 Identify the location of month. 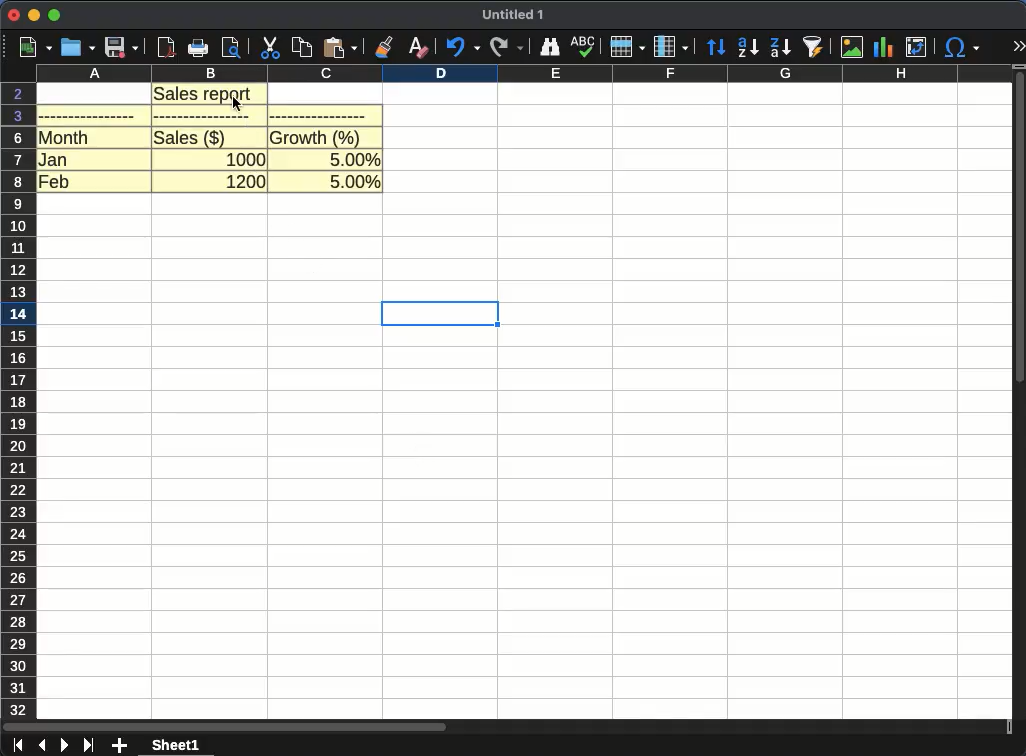
(65, 137).